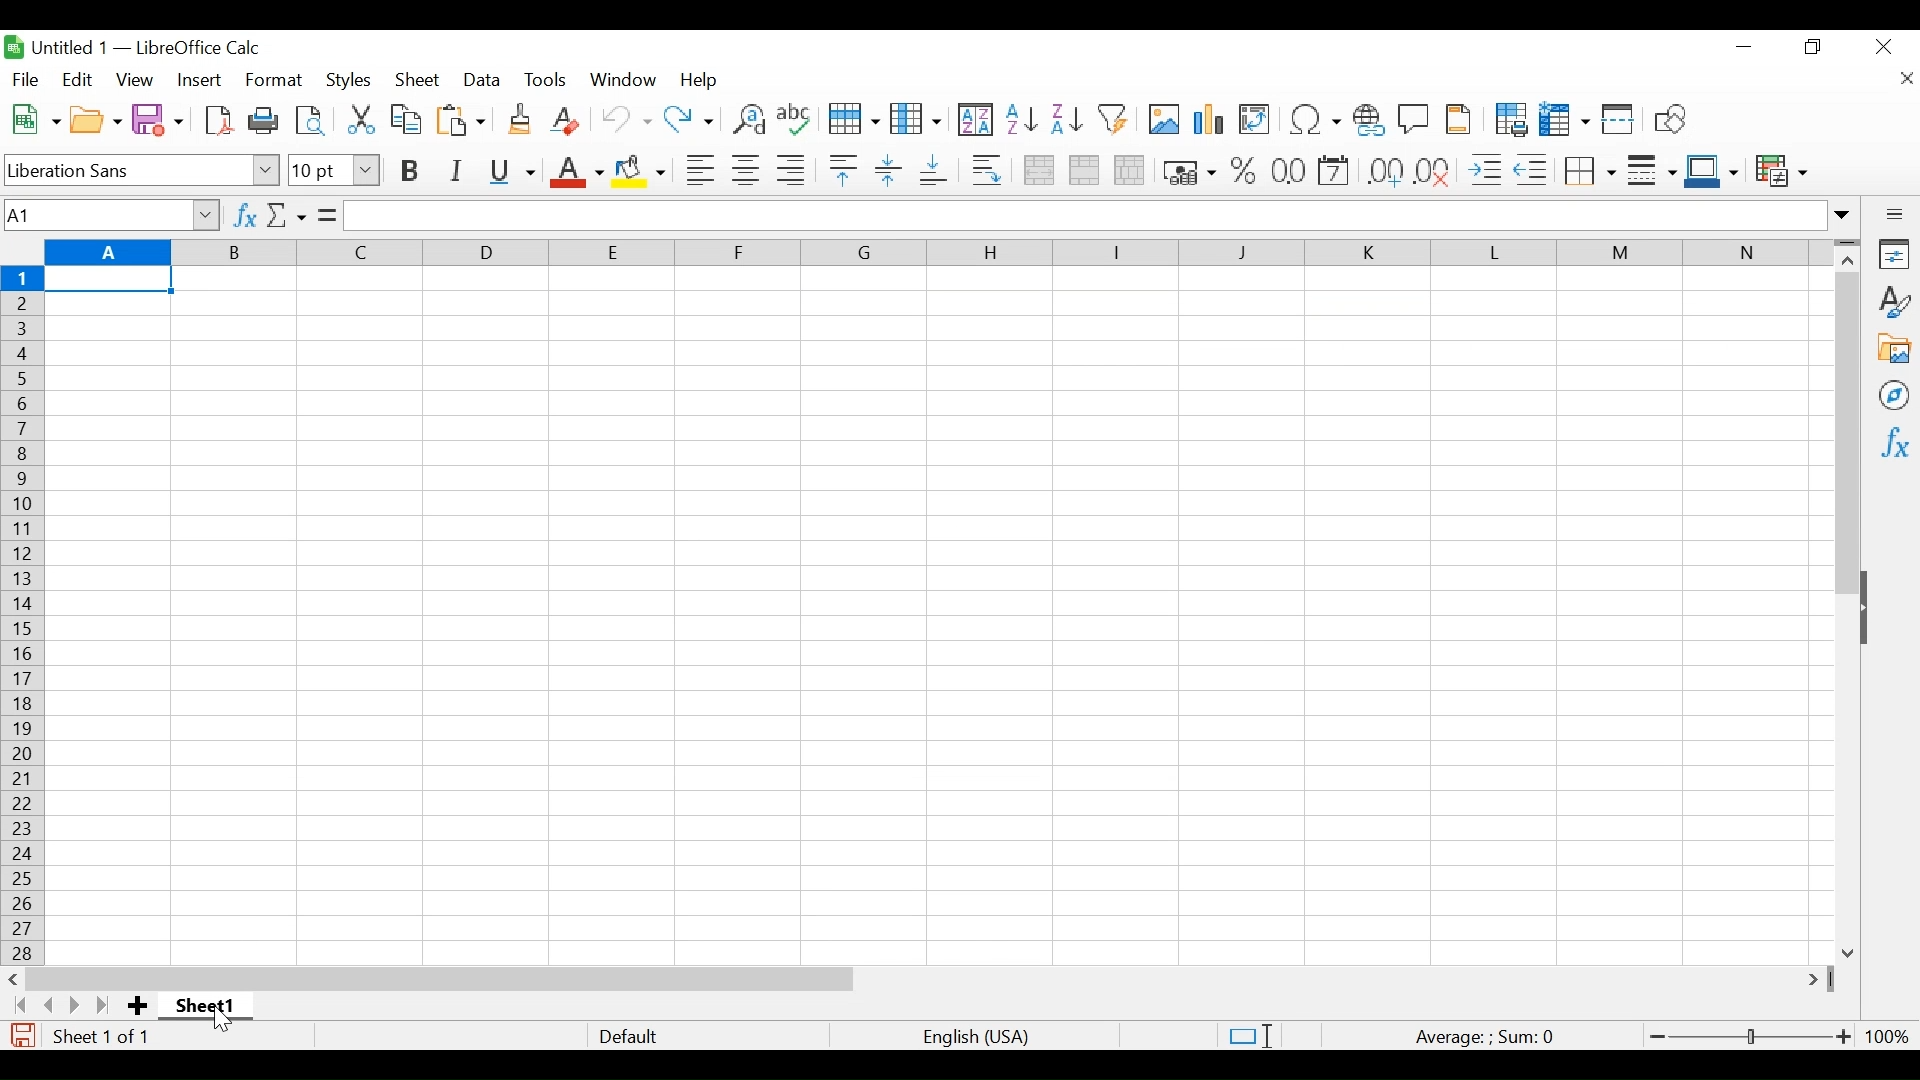 This screenshot has height=1080, width=1920. I want to click on Font Color, so click(575, 173).